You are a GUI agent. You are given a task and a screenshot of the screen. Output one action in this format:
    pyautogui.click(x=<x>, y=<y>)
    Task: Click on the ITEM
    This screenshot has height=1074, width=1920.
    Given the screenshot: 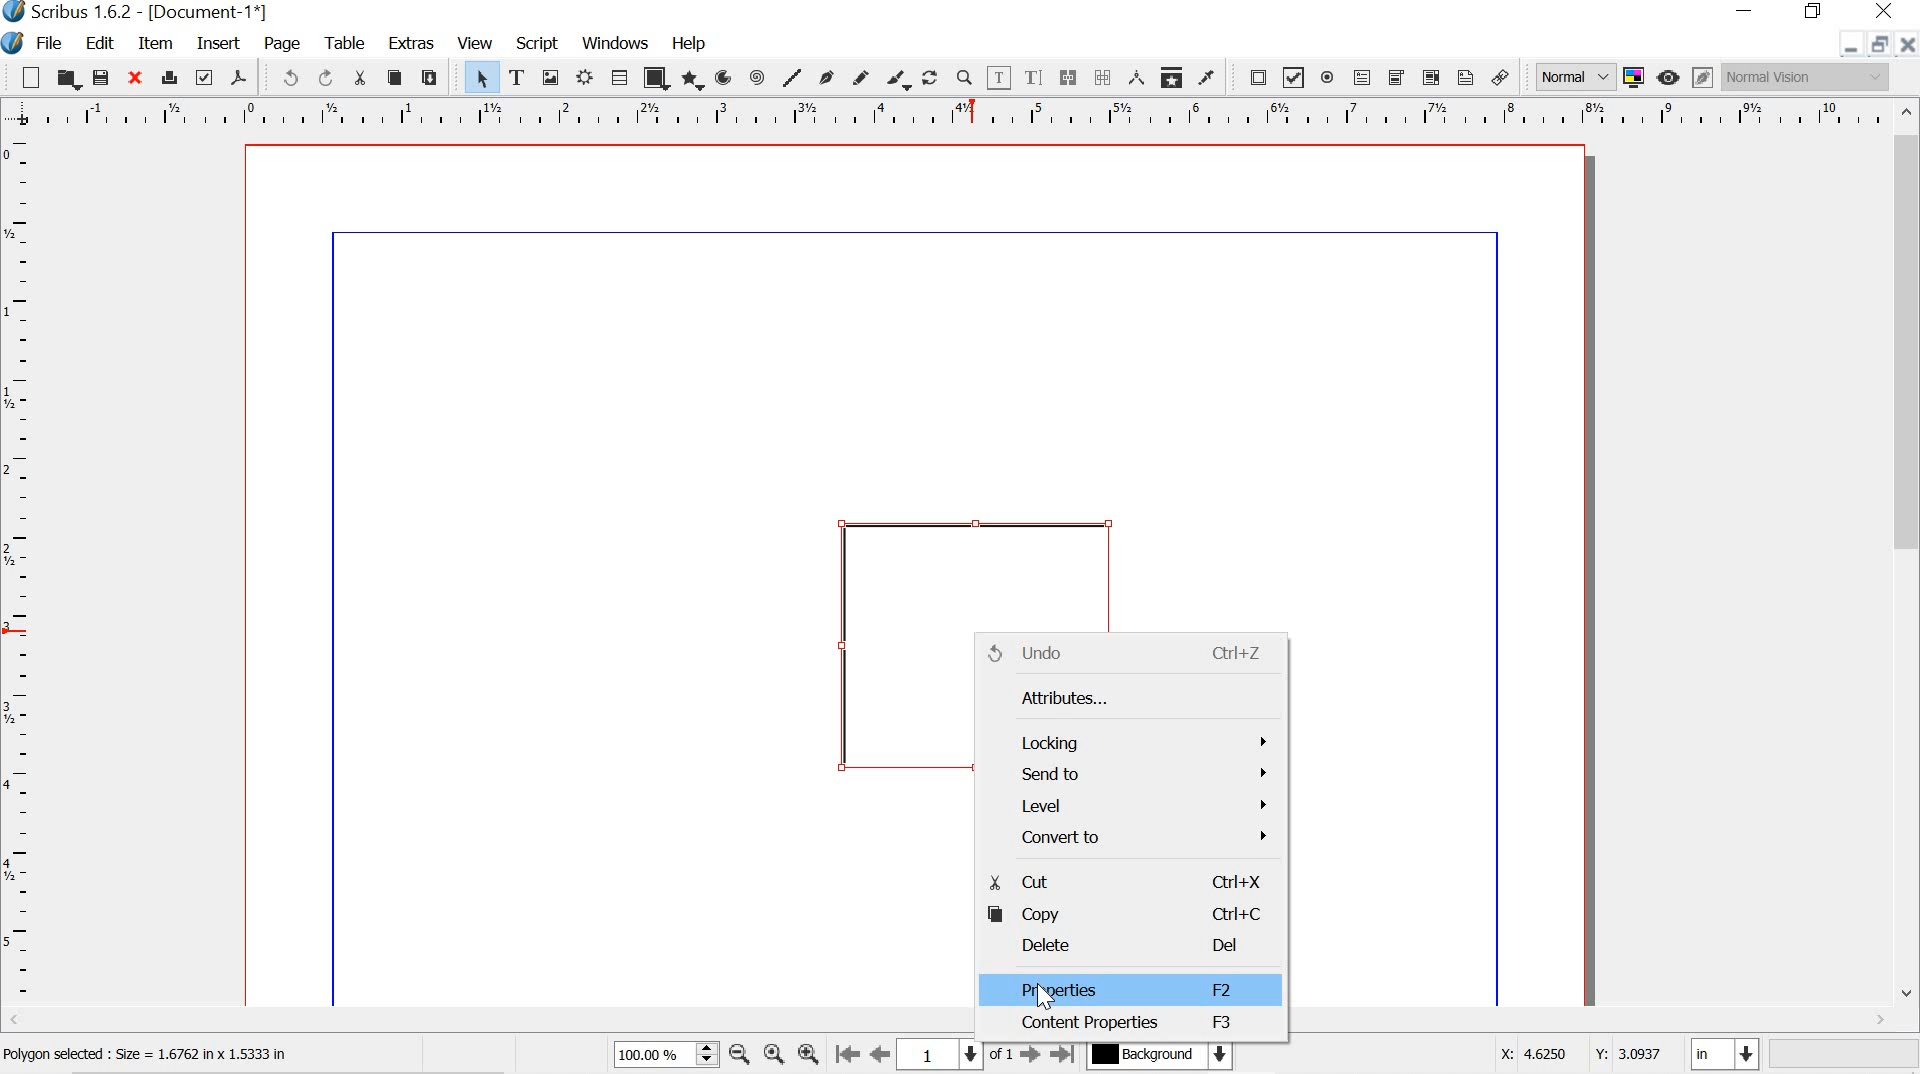 What is the action you would take?
    pyautogui.click(x=157, y=44)
    